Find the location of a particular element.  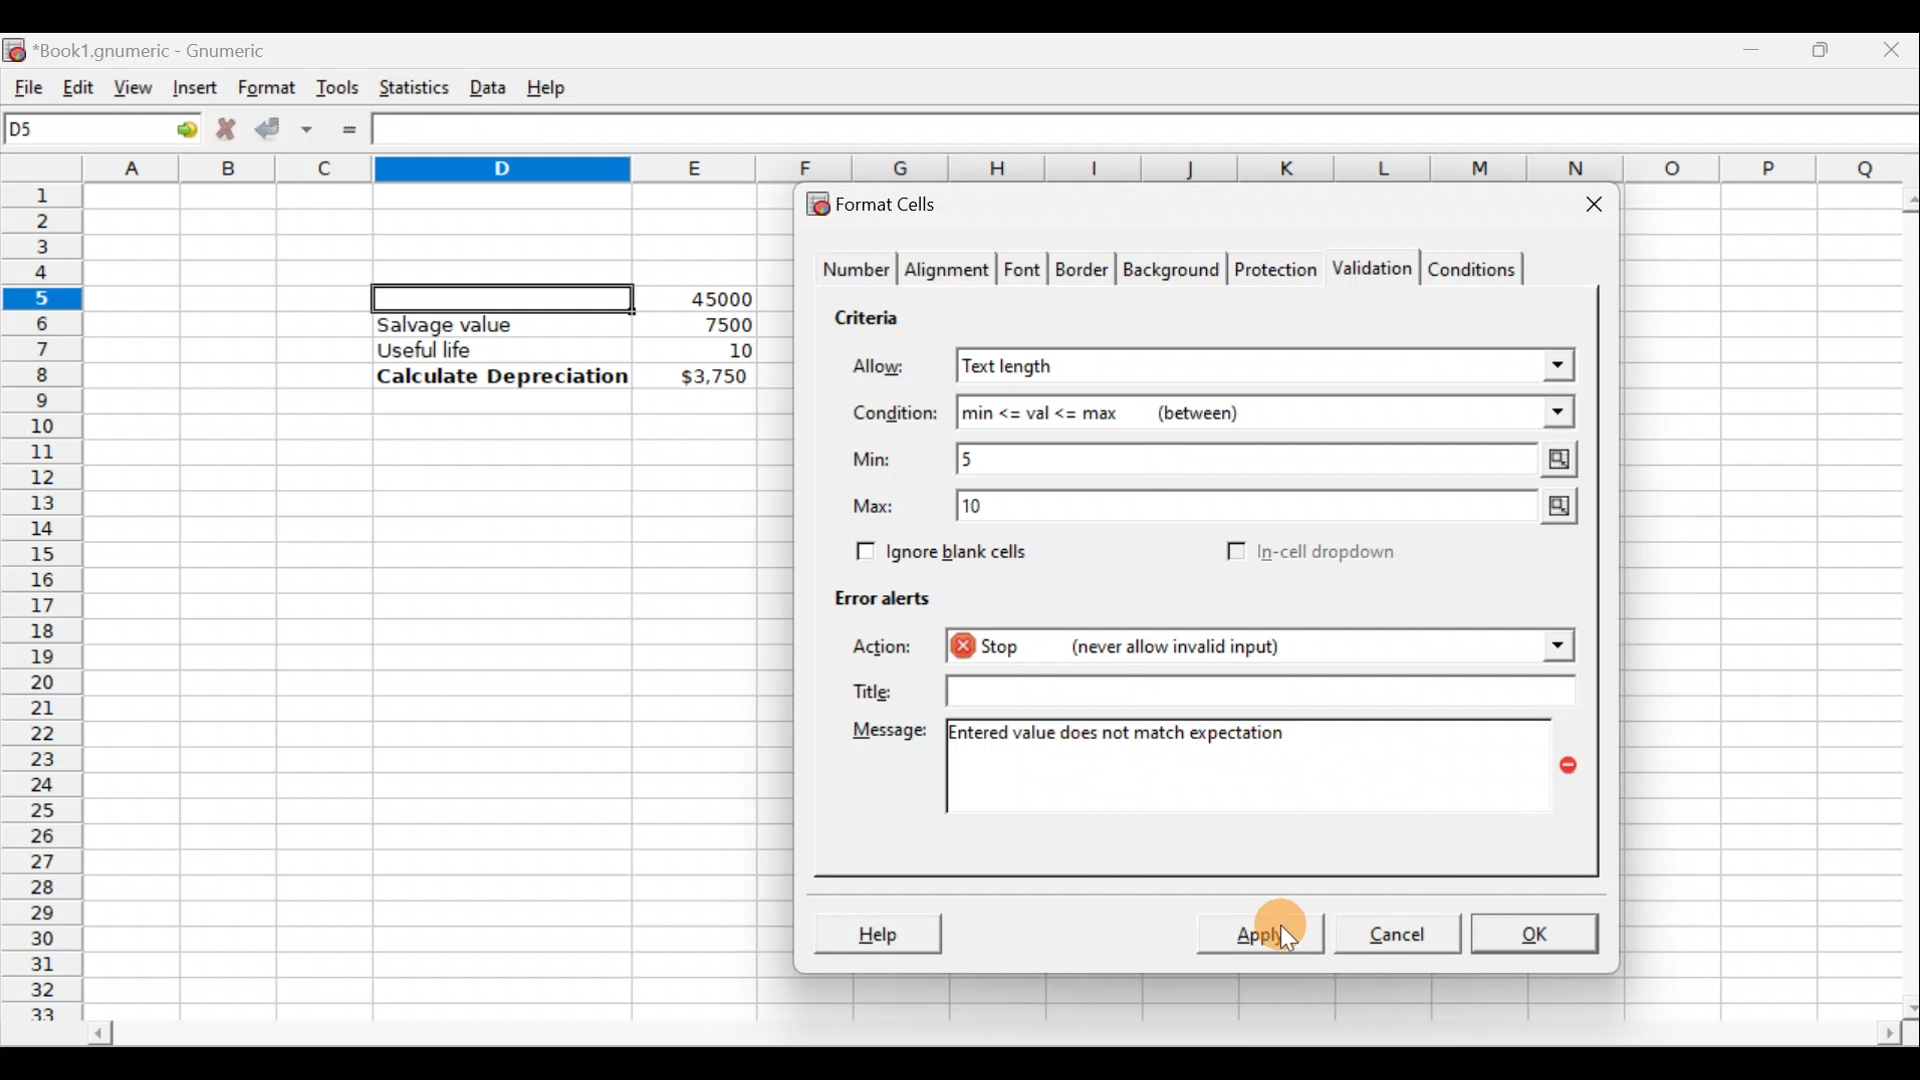

Max value = 10 is located at coordinates (1272, 510).